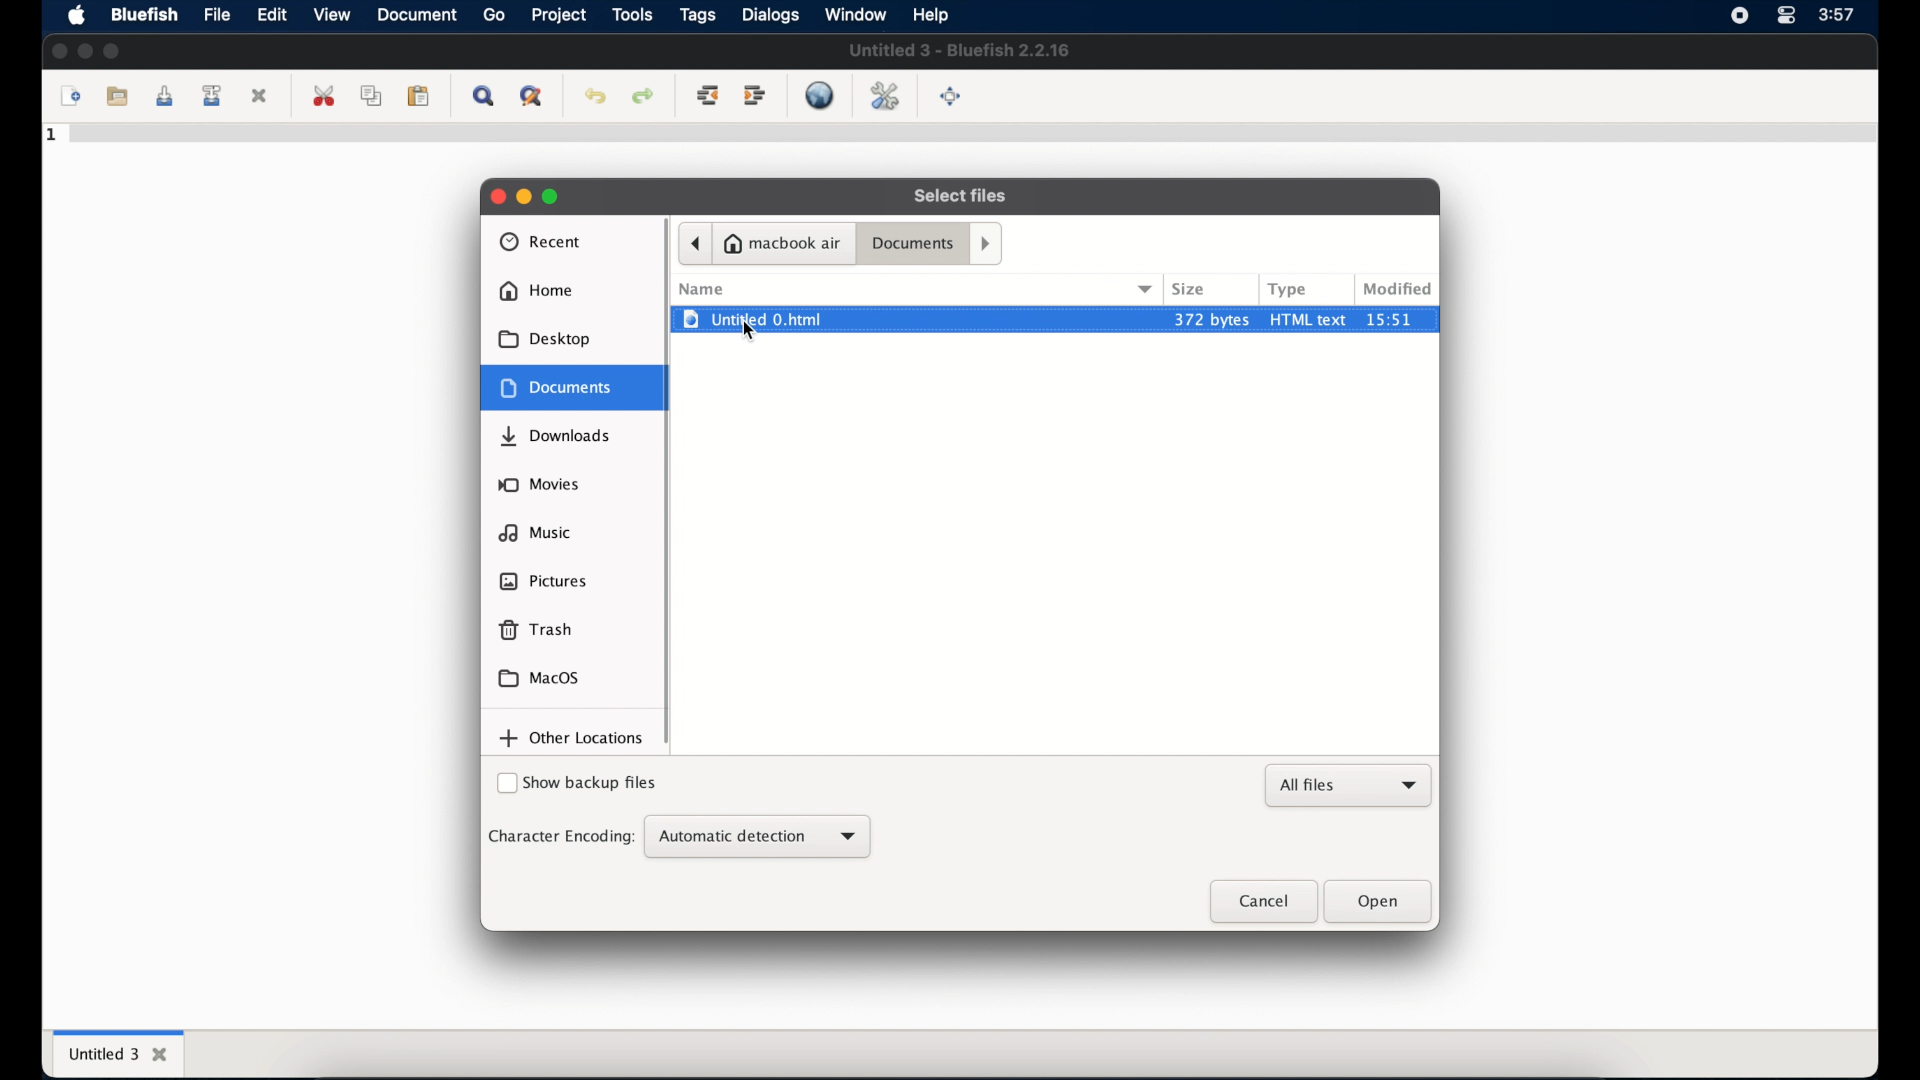  Describe the element at coordinates (1261, 902) in the screenshot. I see `close` at that location.